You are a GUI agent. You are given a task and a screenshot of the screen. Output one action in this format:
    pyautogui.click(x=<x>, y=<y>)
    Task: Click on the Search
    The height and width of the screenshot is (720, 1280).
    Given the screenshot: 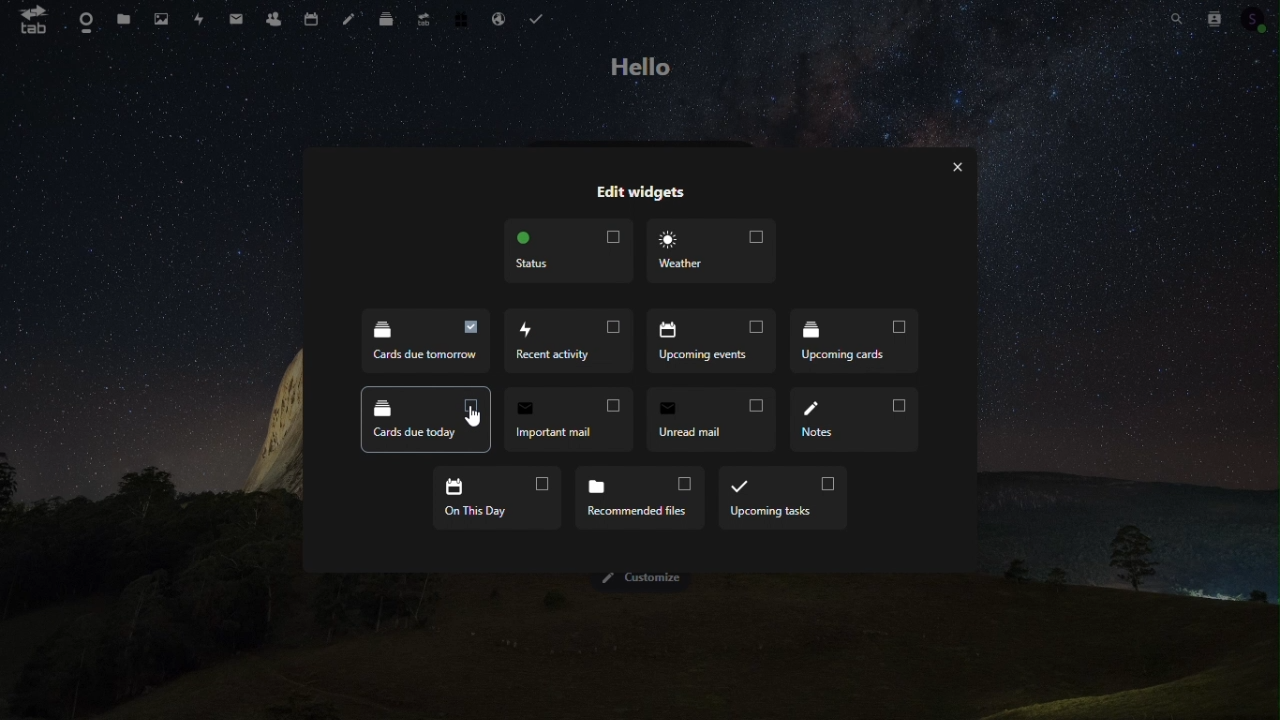 What is the action you would take?
    pyautogui.click(x=1170, y=17)
    